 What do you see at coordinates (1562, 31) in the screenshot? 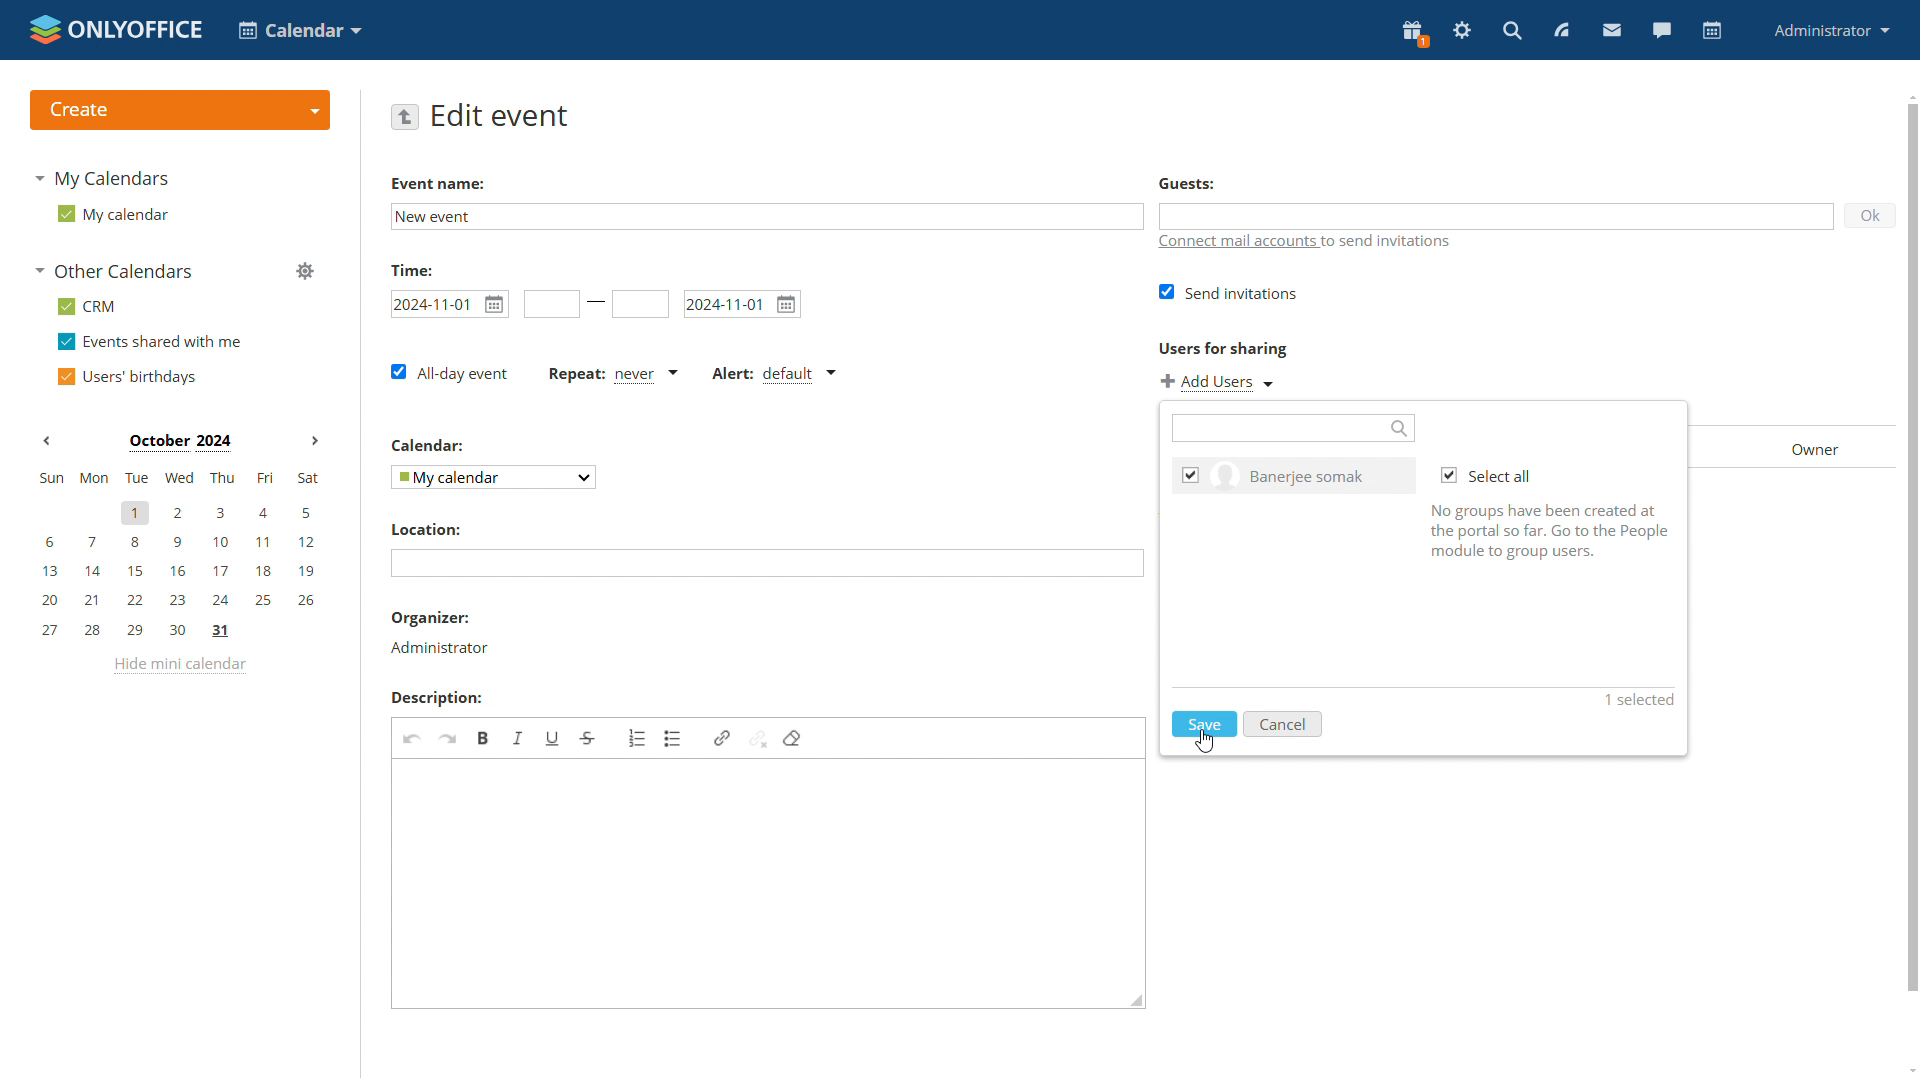
I see `feed` at bounding box center [1562, 31].